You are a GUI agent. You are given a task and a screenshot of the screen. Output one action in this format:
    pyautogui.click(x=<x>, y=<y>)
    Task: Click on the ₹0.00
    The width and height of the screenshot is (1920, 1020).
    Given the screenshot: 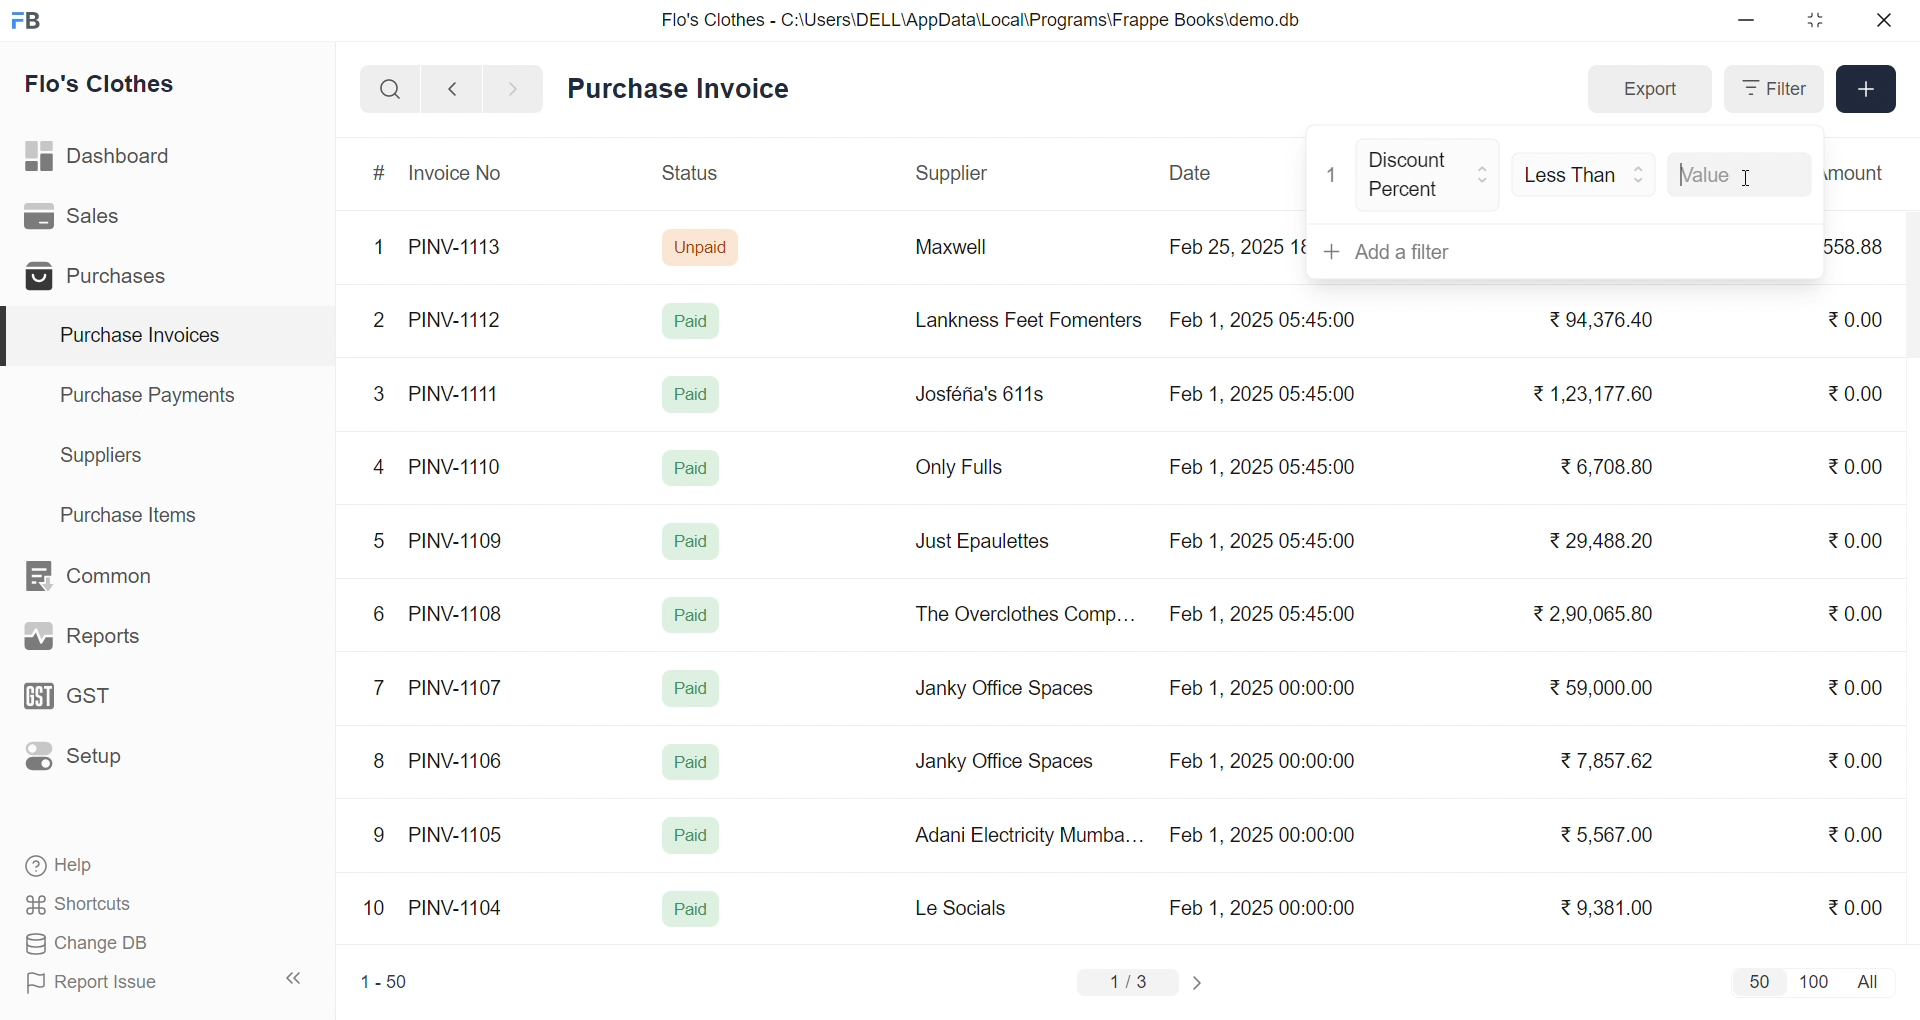 What is the action you would take?
    pyautogui.click(x=1856, y=833)
    